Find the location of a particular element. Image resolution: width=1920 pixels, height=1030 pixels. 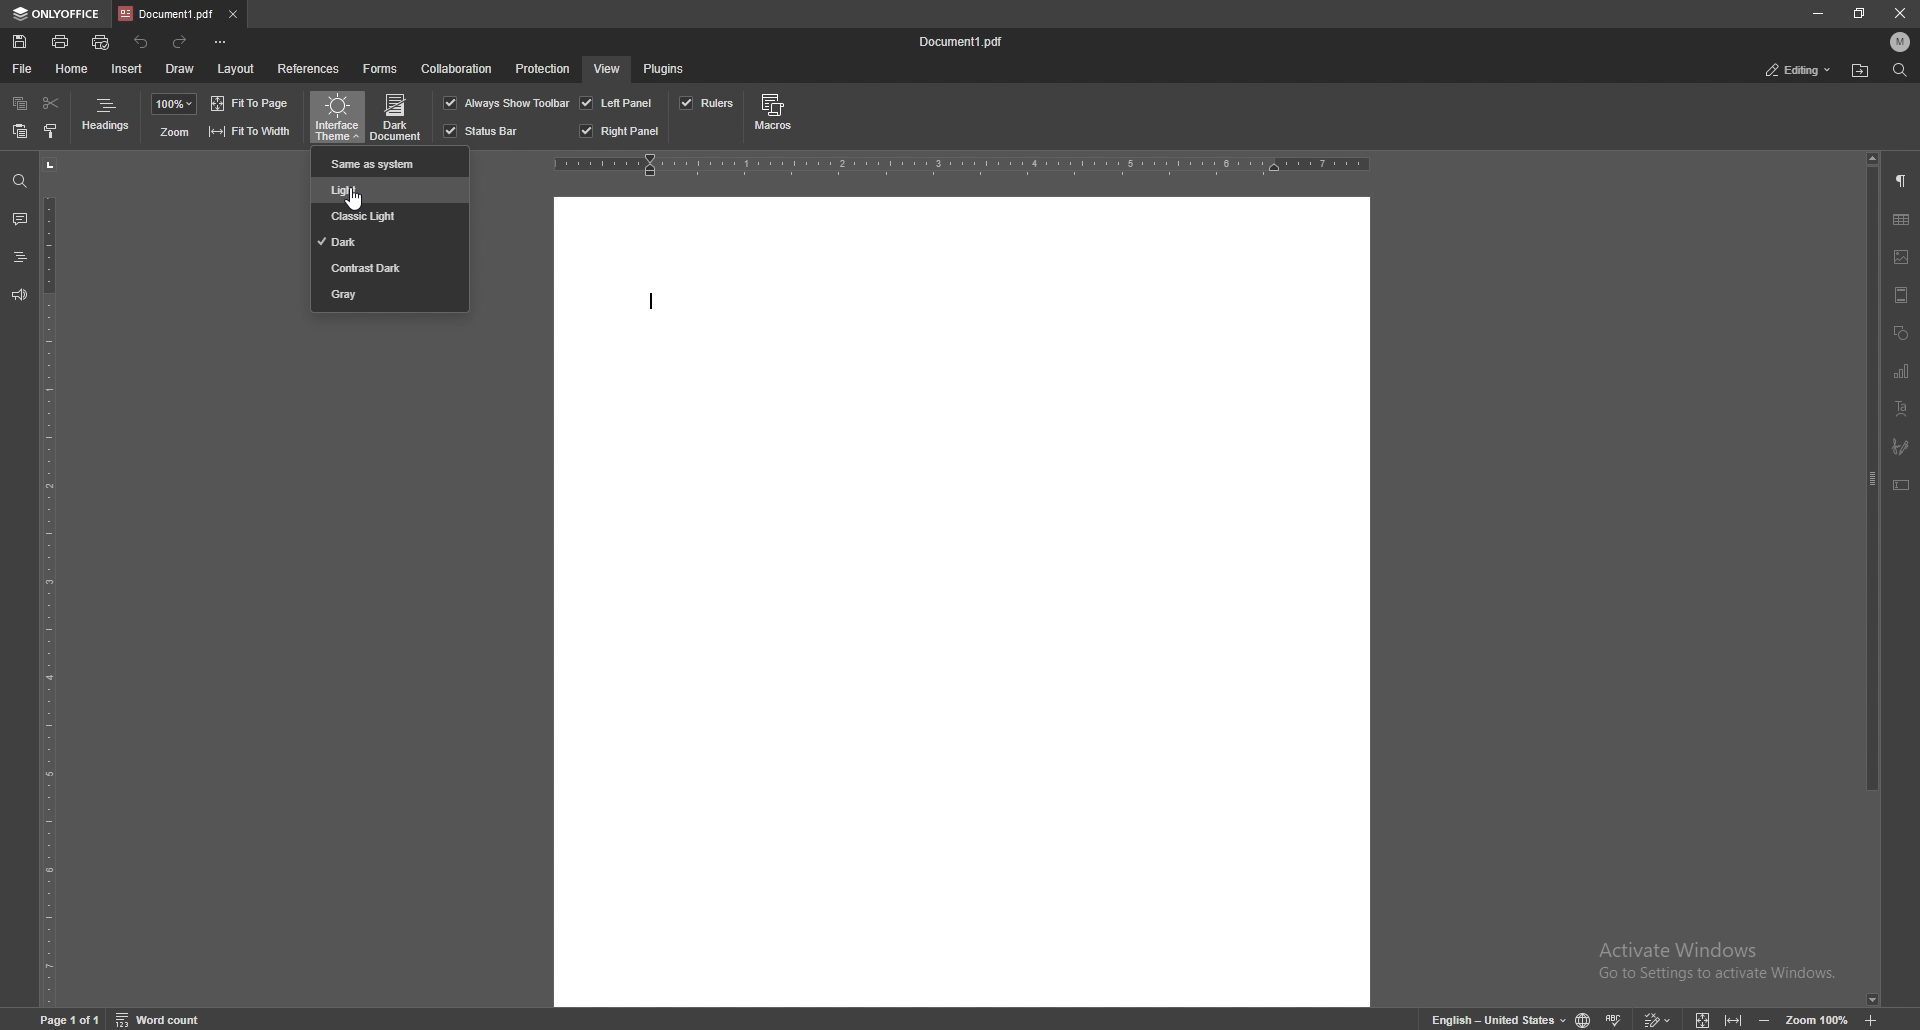

gray is located at coordinates (388, 294).